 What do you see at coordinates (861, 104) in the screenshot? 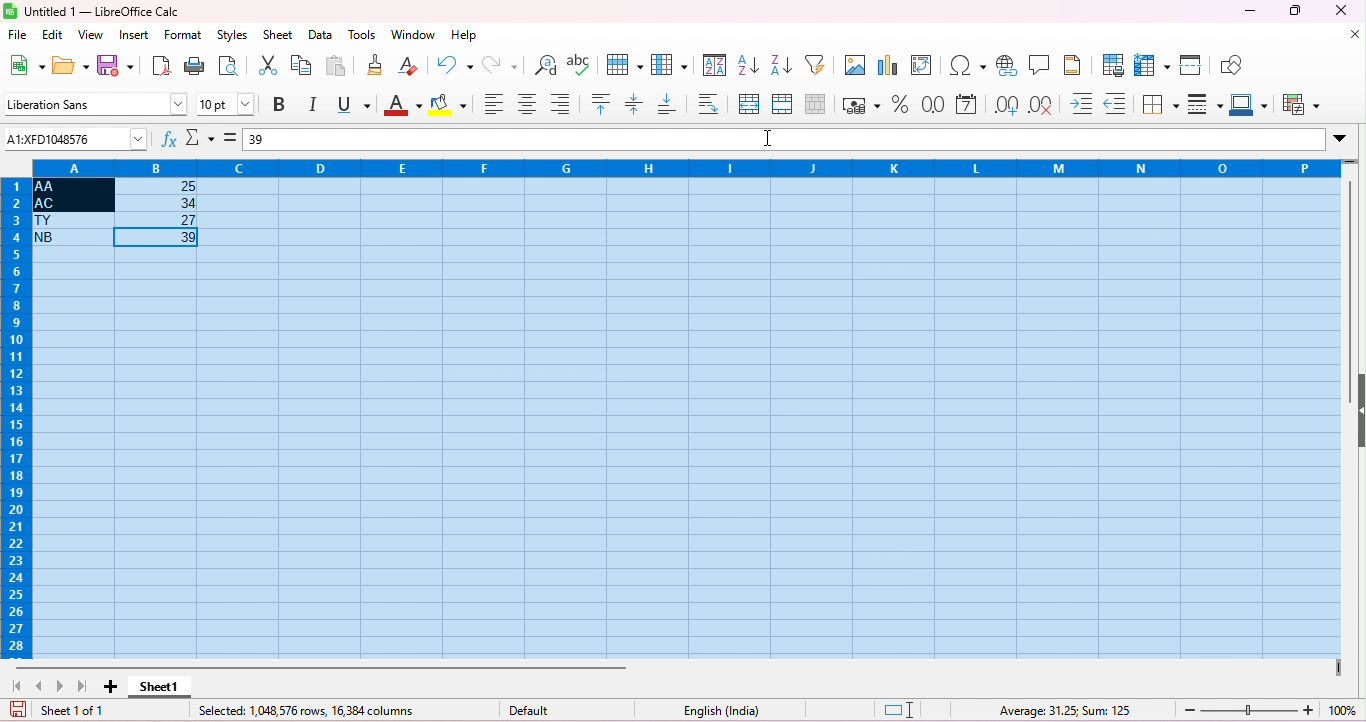
I see `format as currency` at bounding box center [861, 104].